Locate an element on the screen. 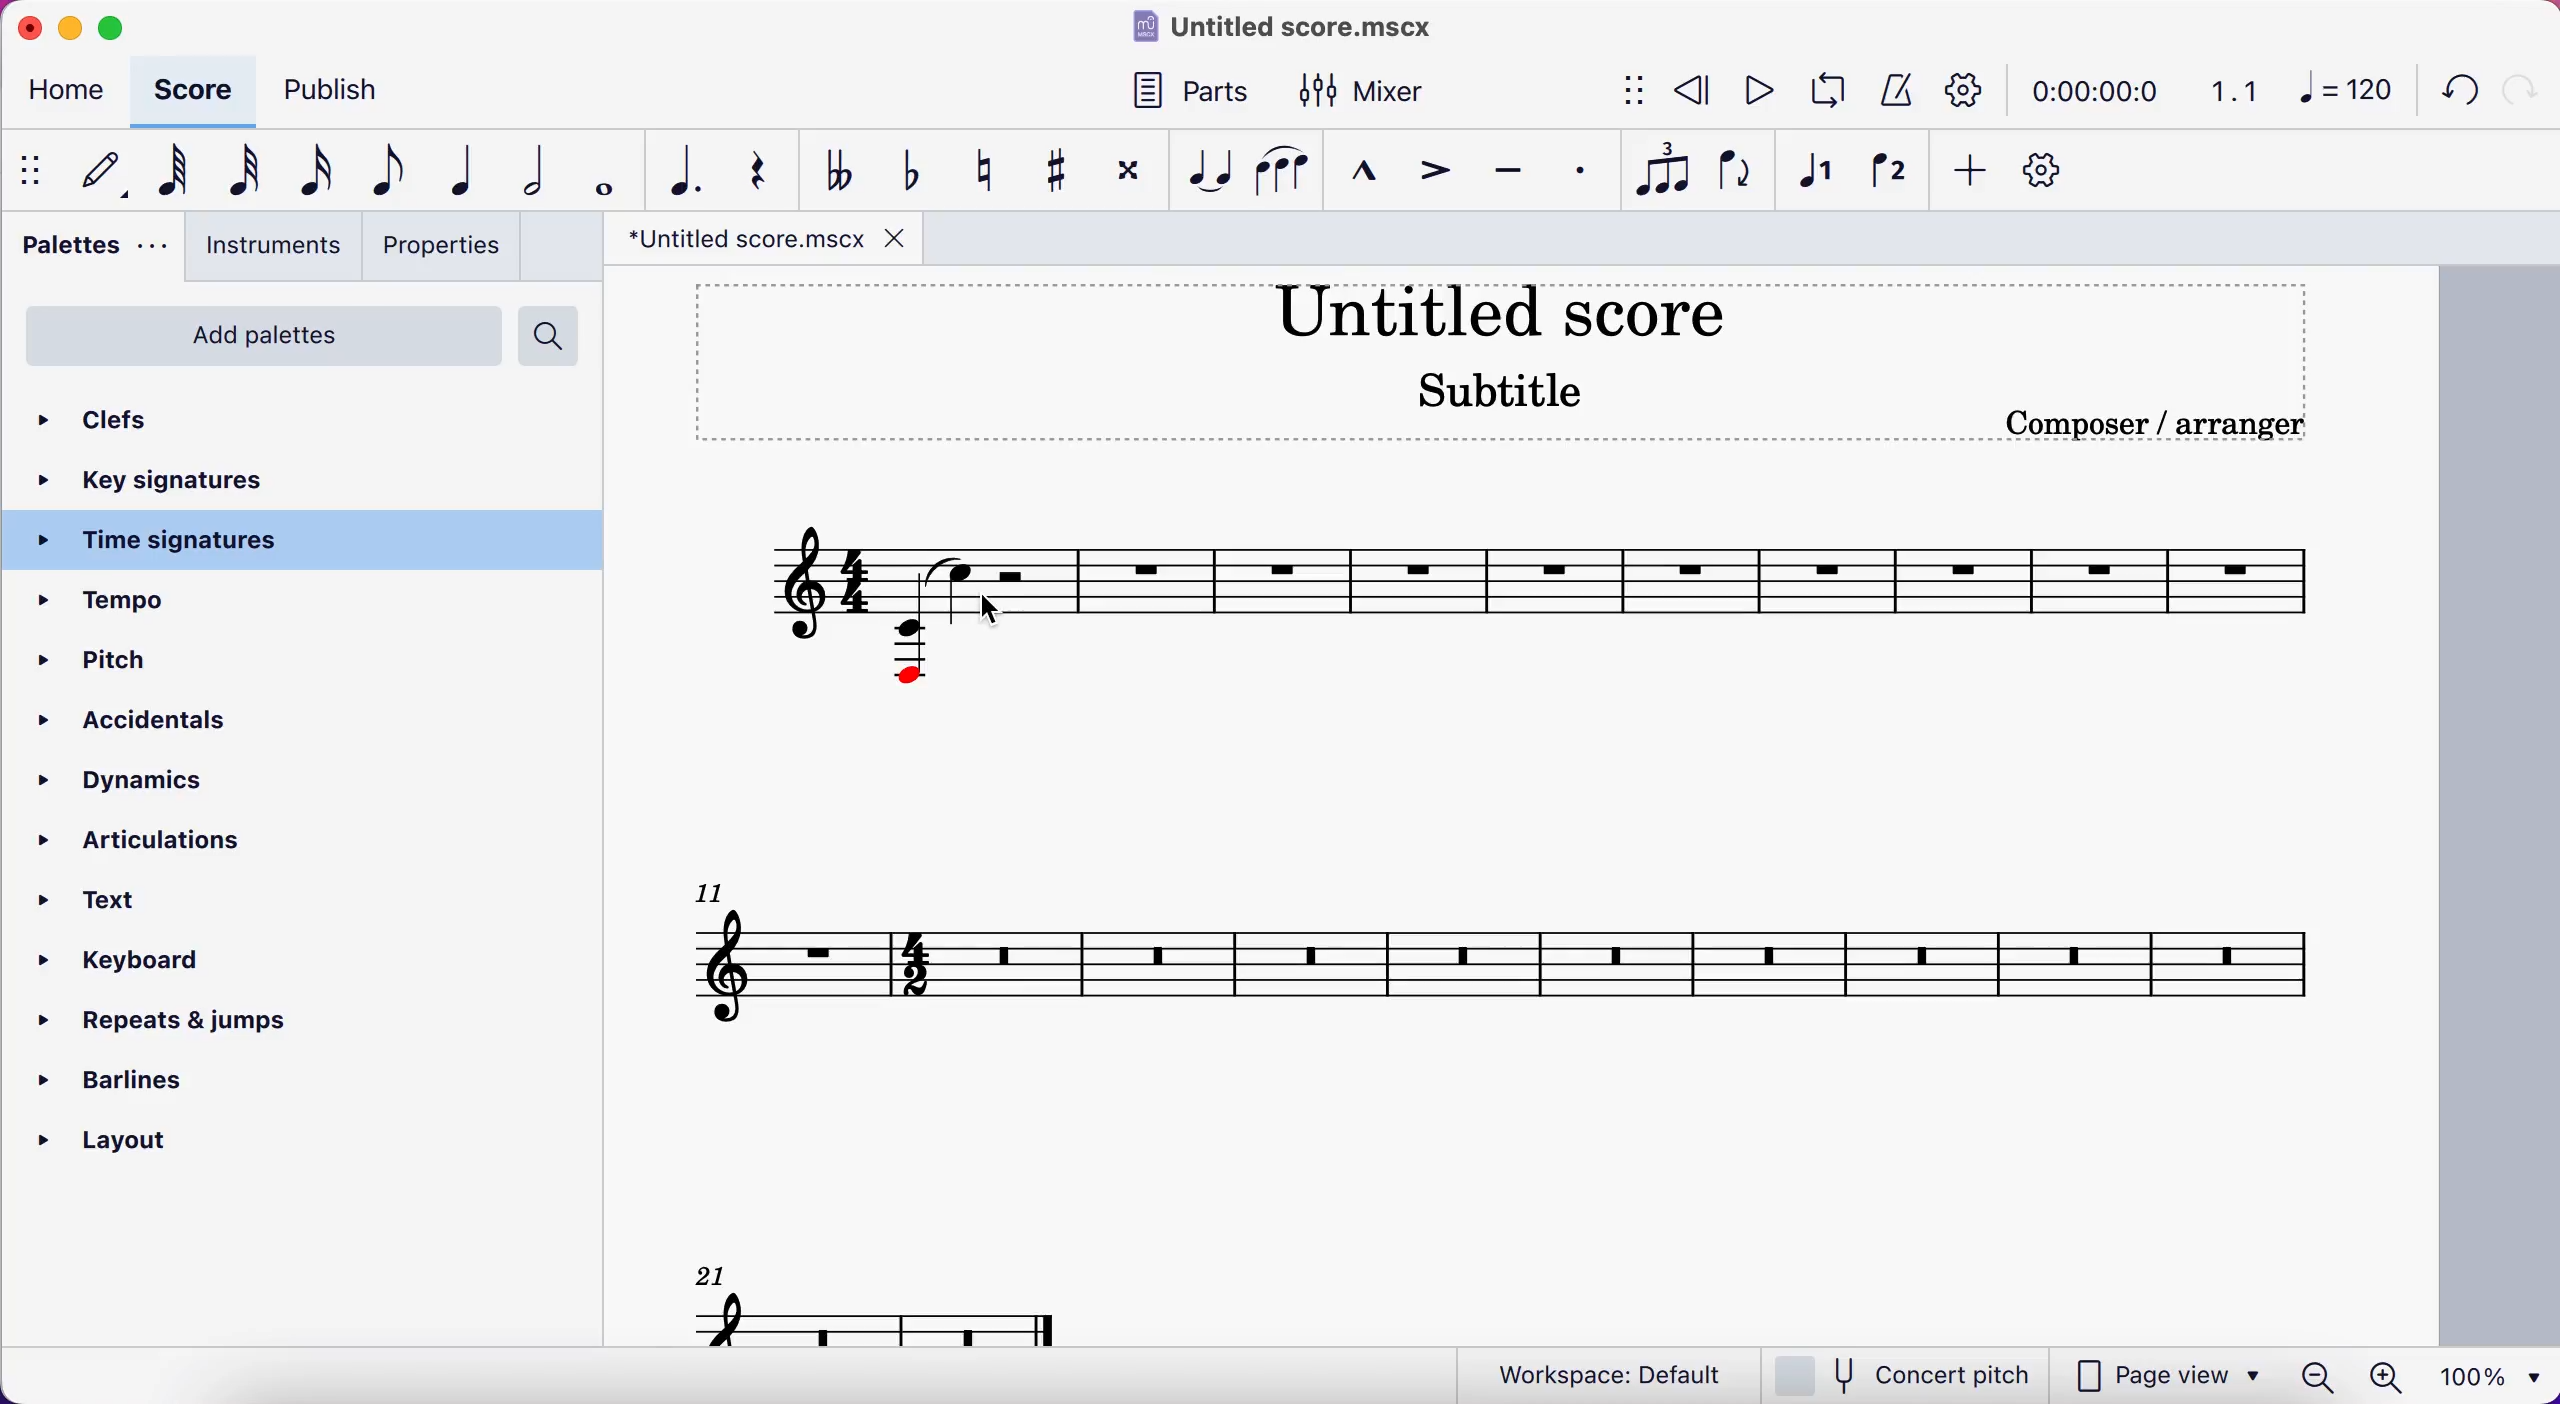  loop playback is located at coordinates (1821, 91).